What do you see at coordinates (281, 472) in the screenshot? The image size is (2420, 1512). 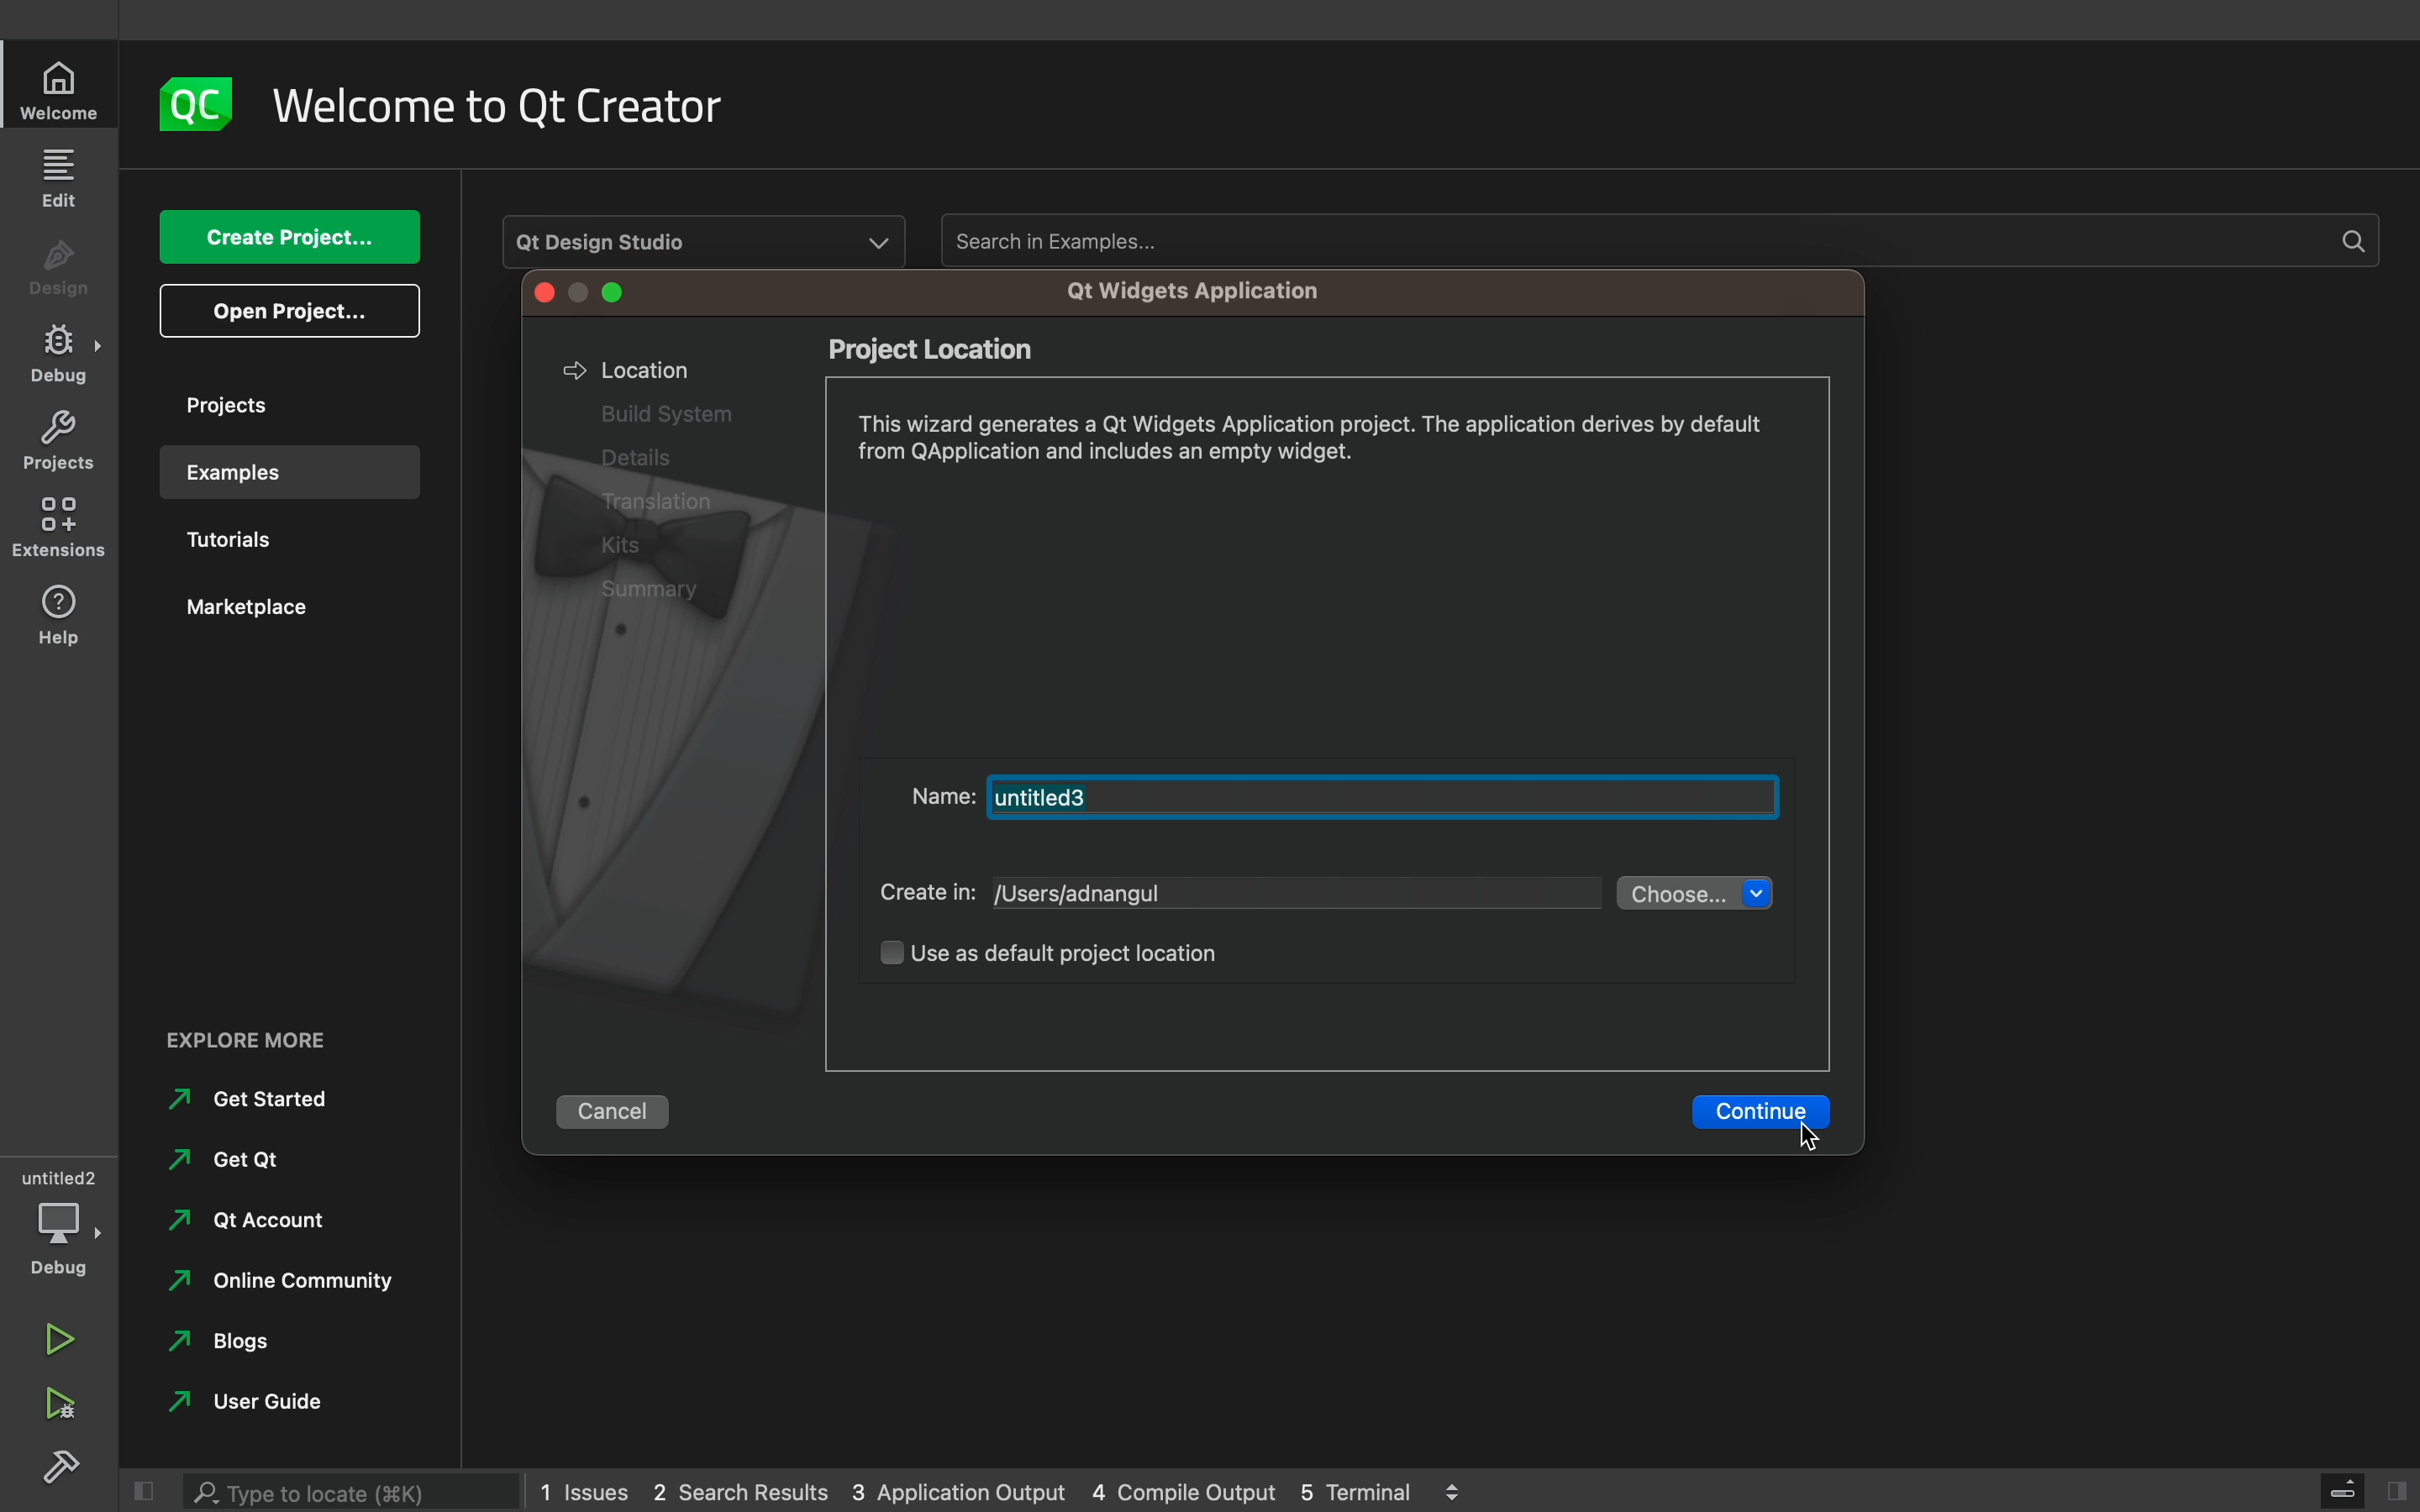 I see `examples` at bounding box center [281, 472].